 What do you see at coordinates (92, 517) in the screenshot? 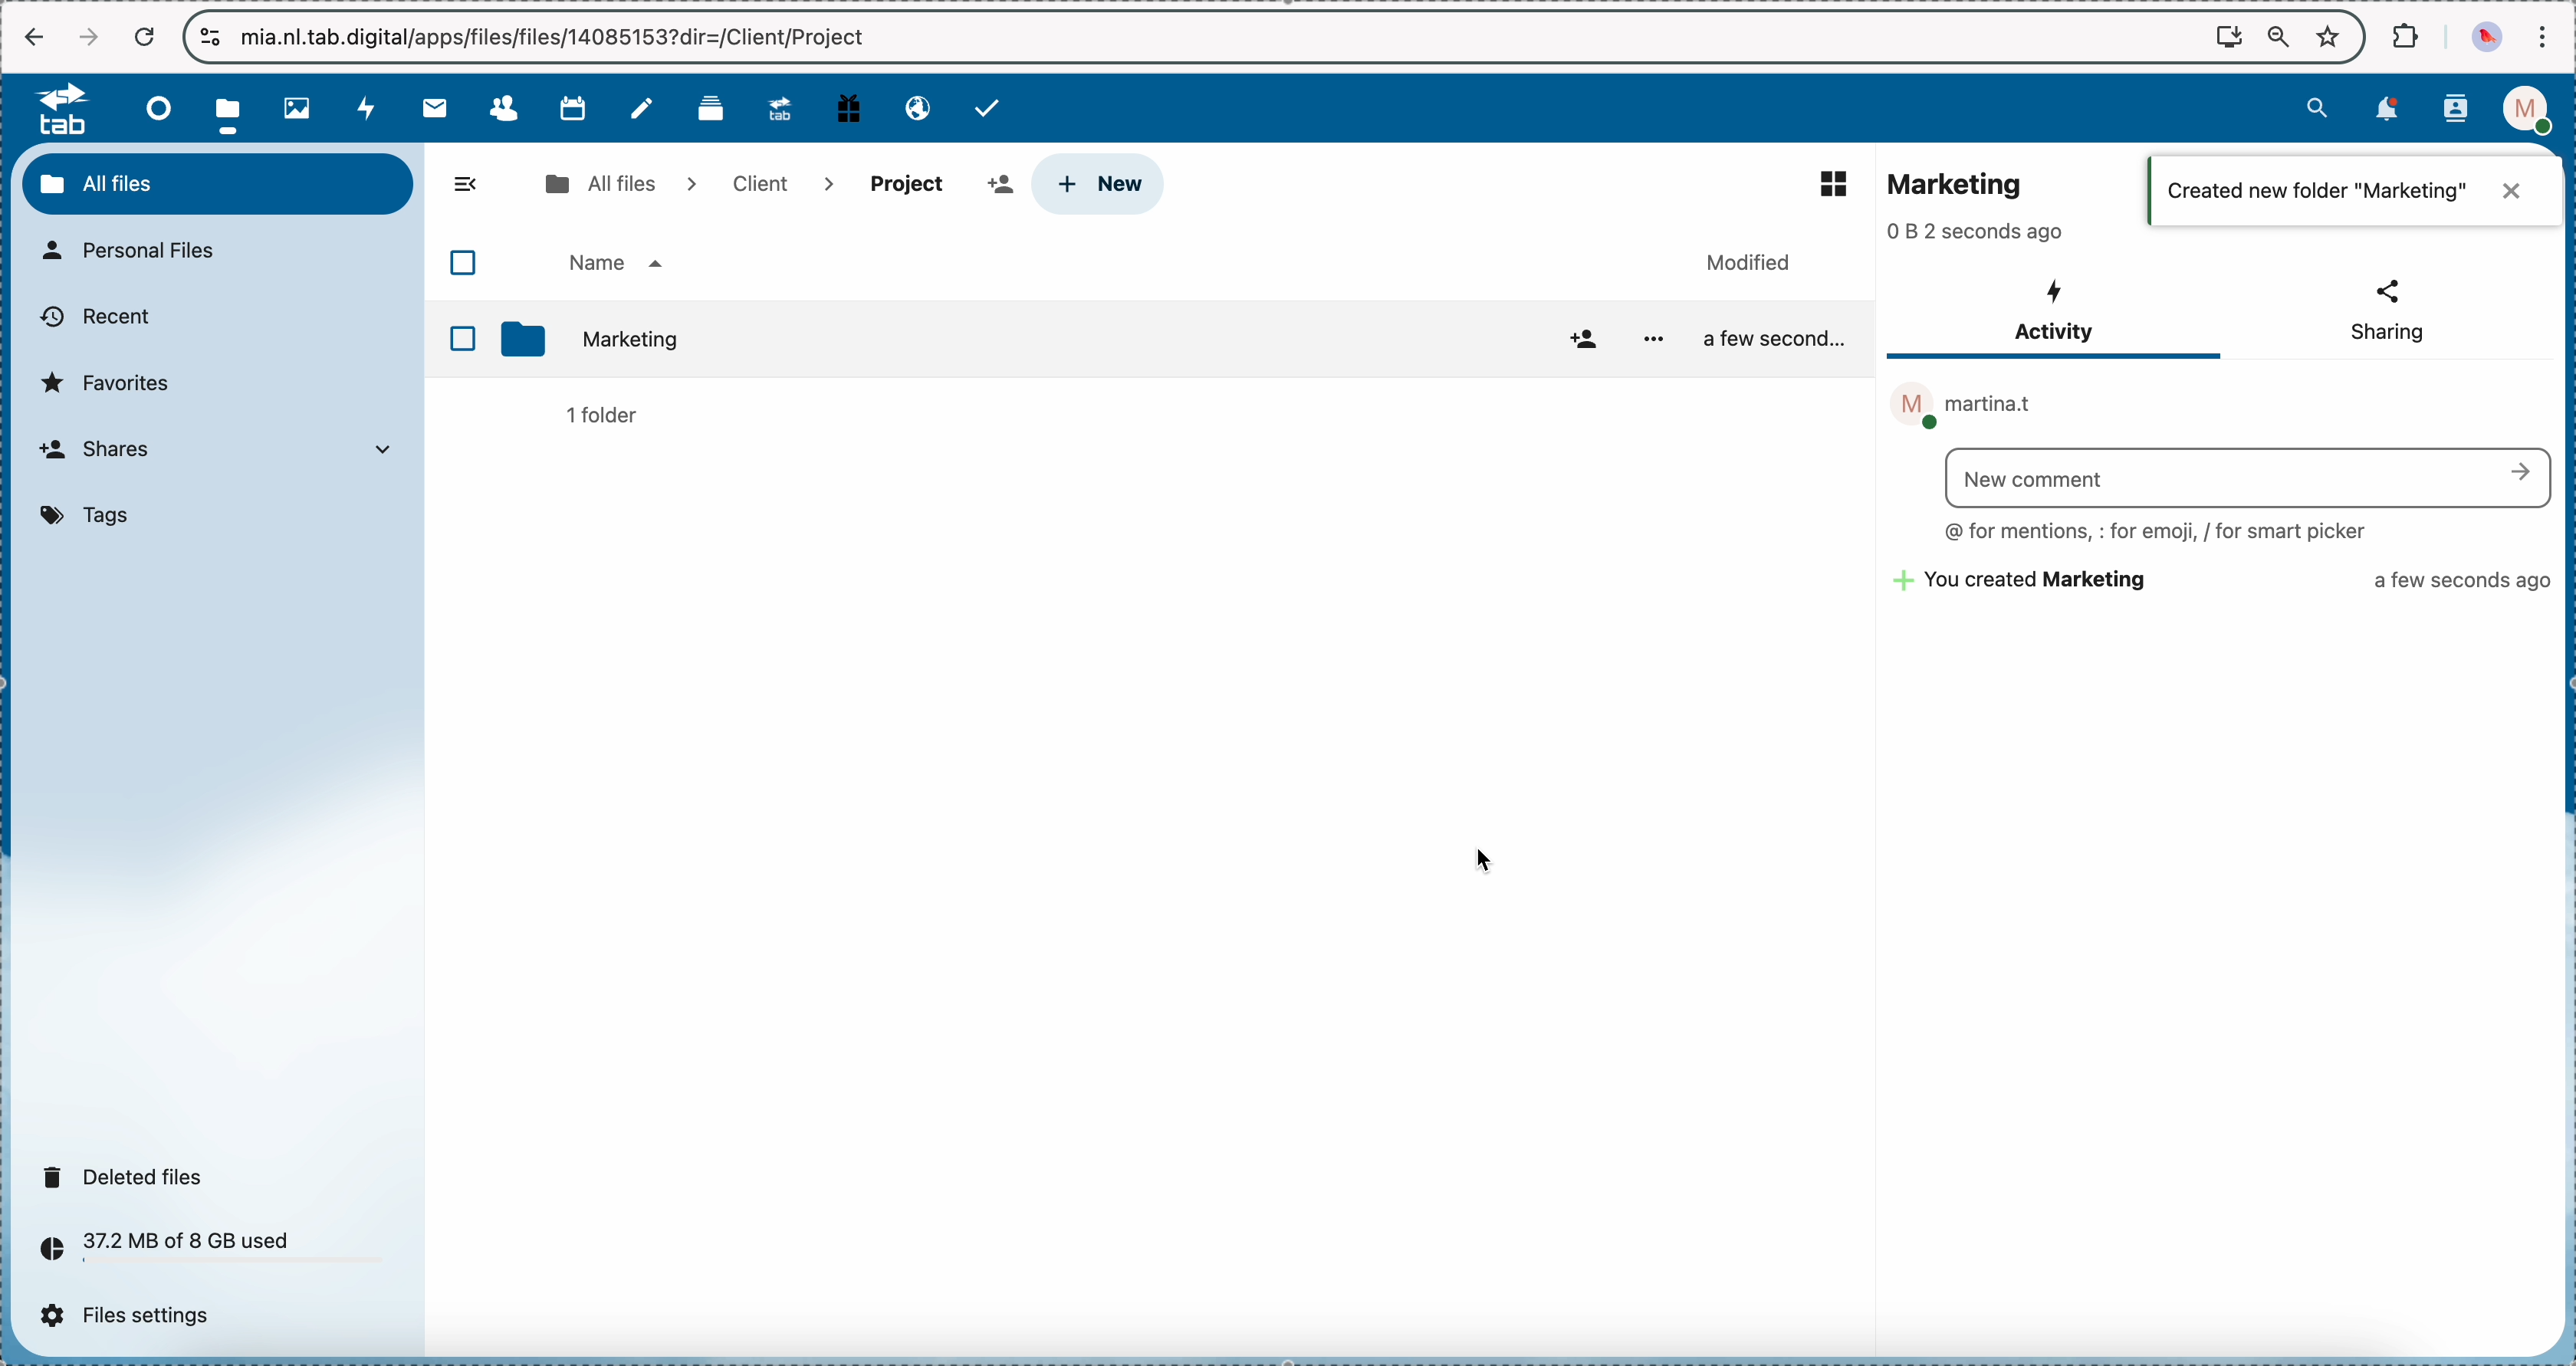
I see `tags` at bounding box center [92, 517].